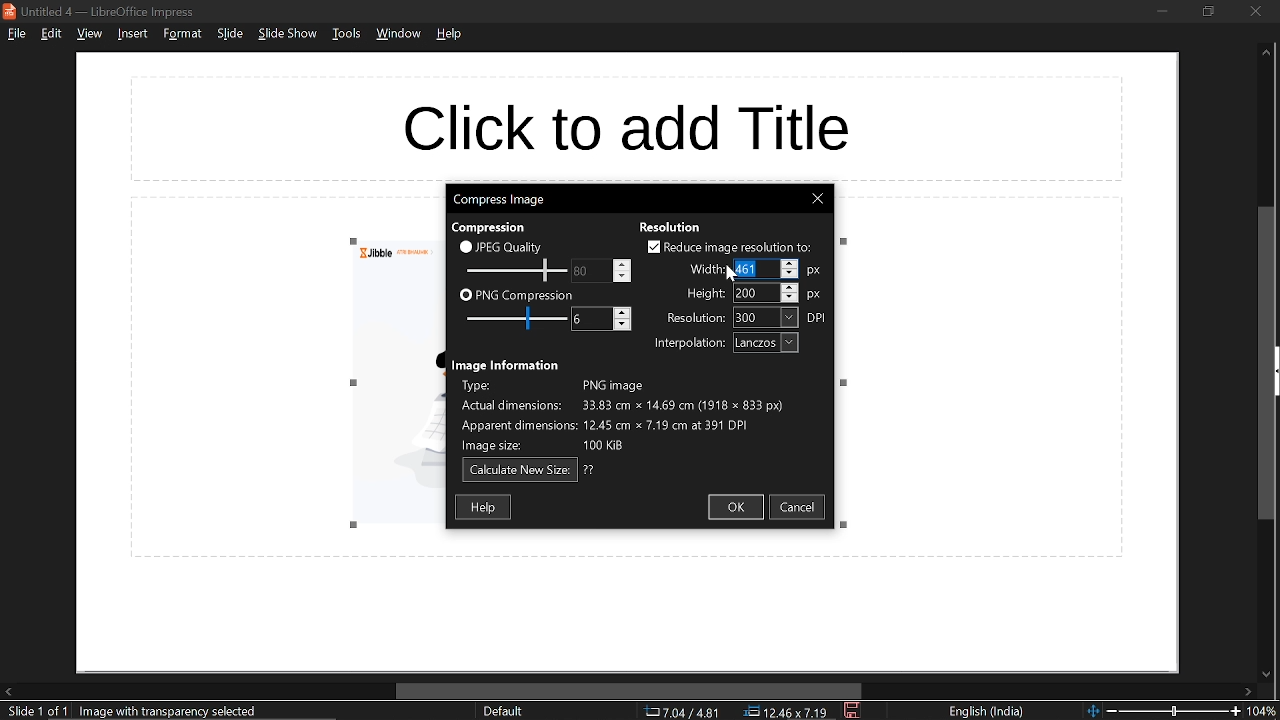  I want to click on co-ordinate, so click(682, 712).